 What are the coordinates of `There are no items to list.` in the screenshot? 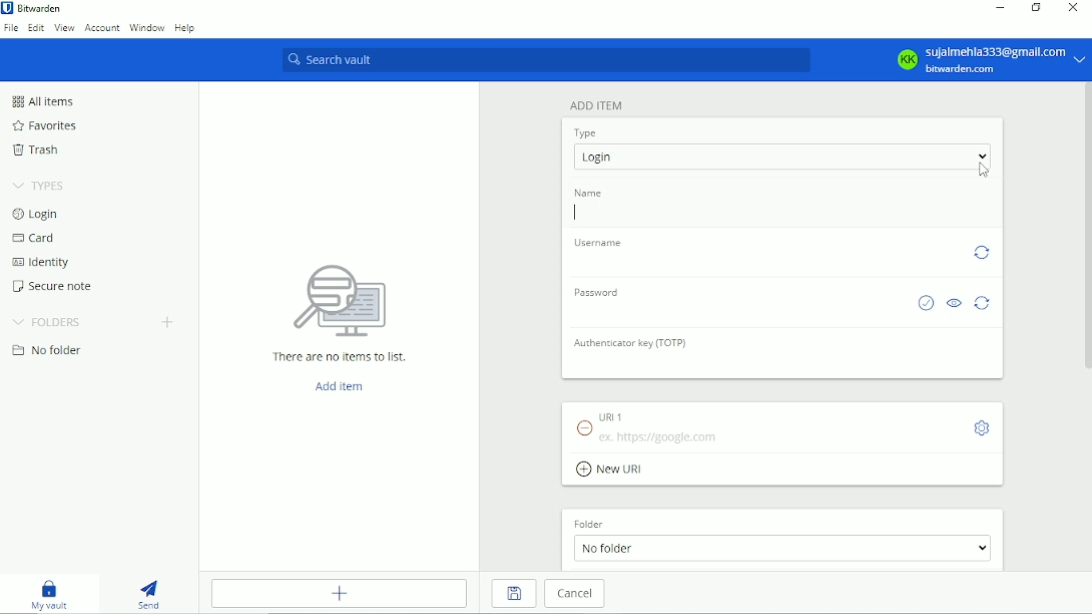 It's located at (341, 310).